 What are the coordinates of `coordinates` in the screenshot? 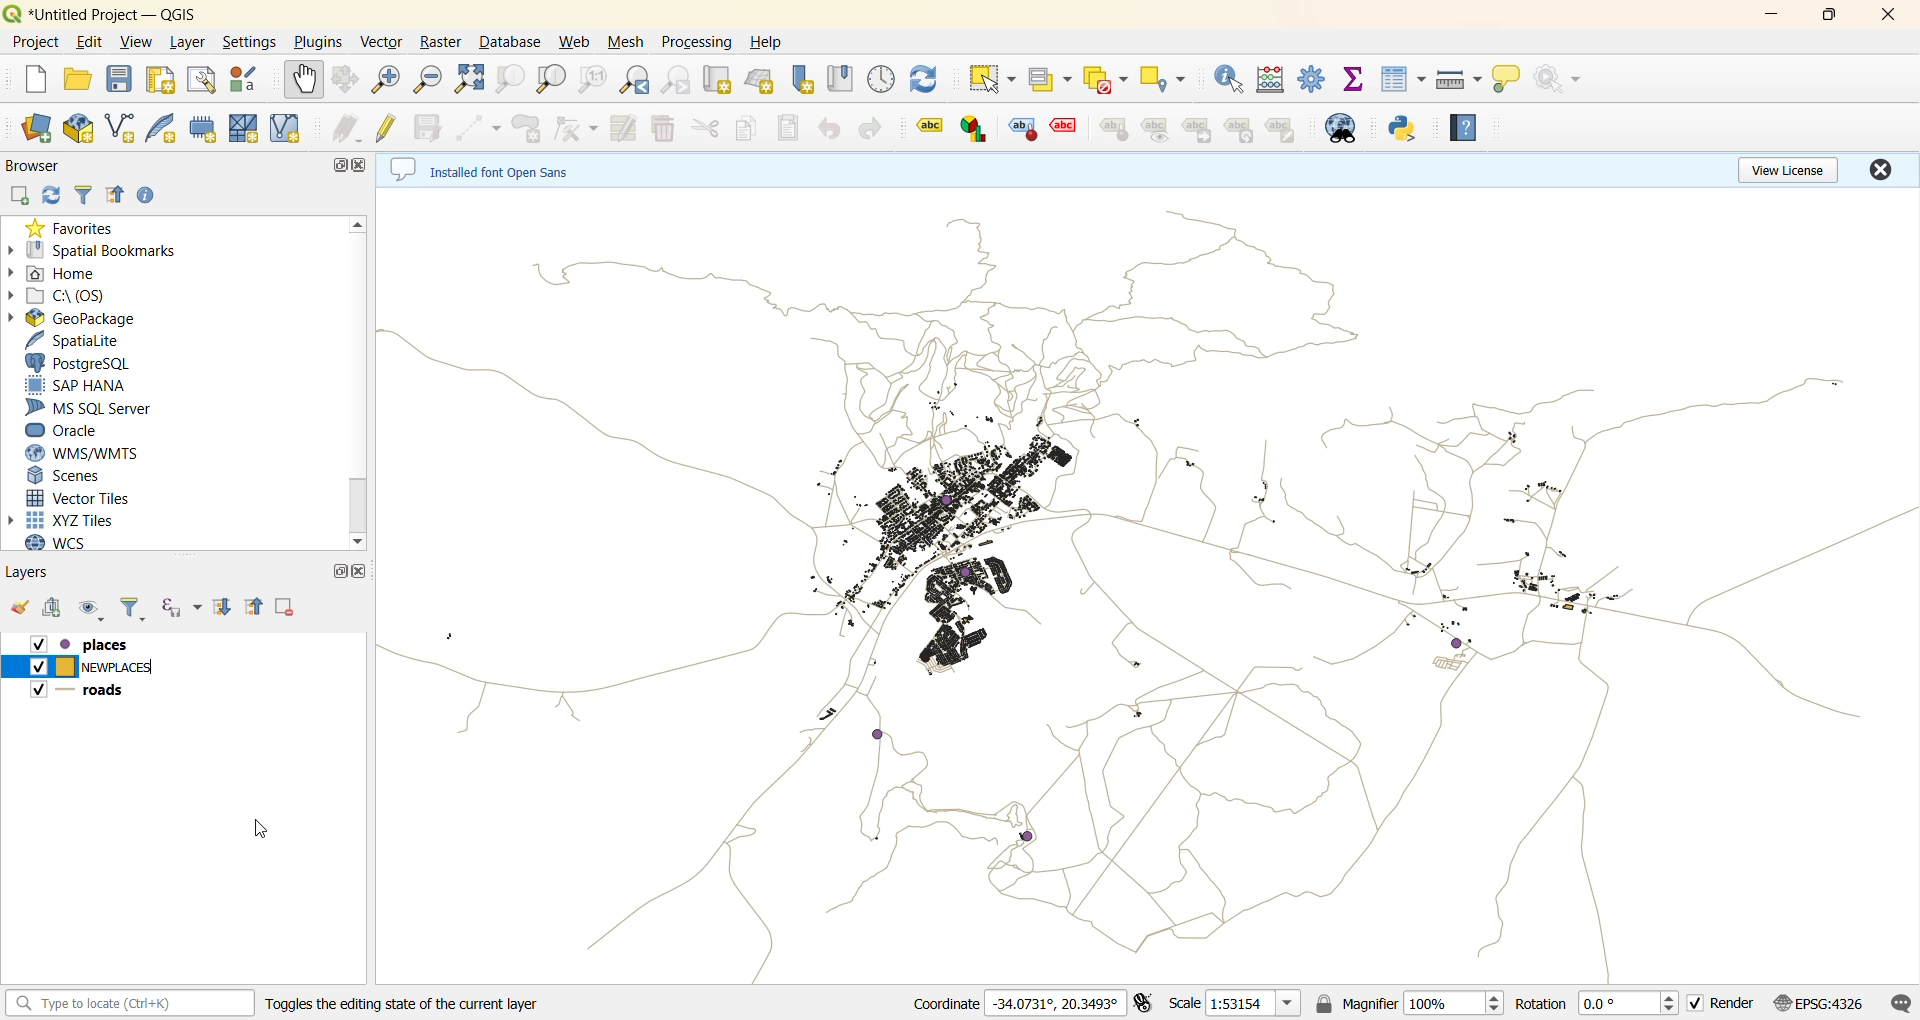 It's located at (1015, 1004).